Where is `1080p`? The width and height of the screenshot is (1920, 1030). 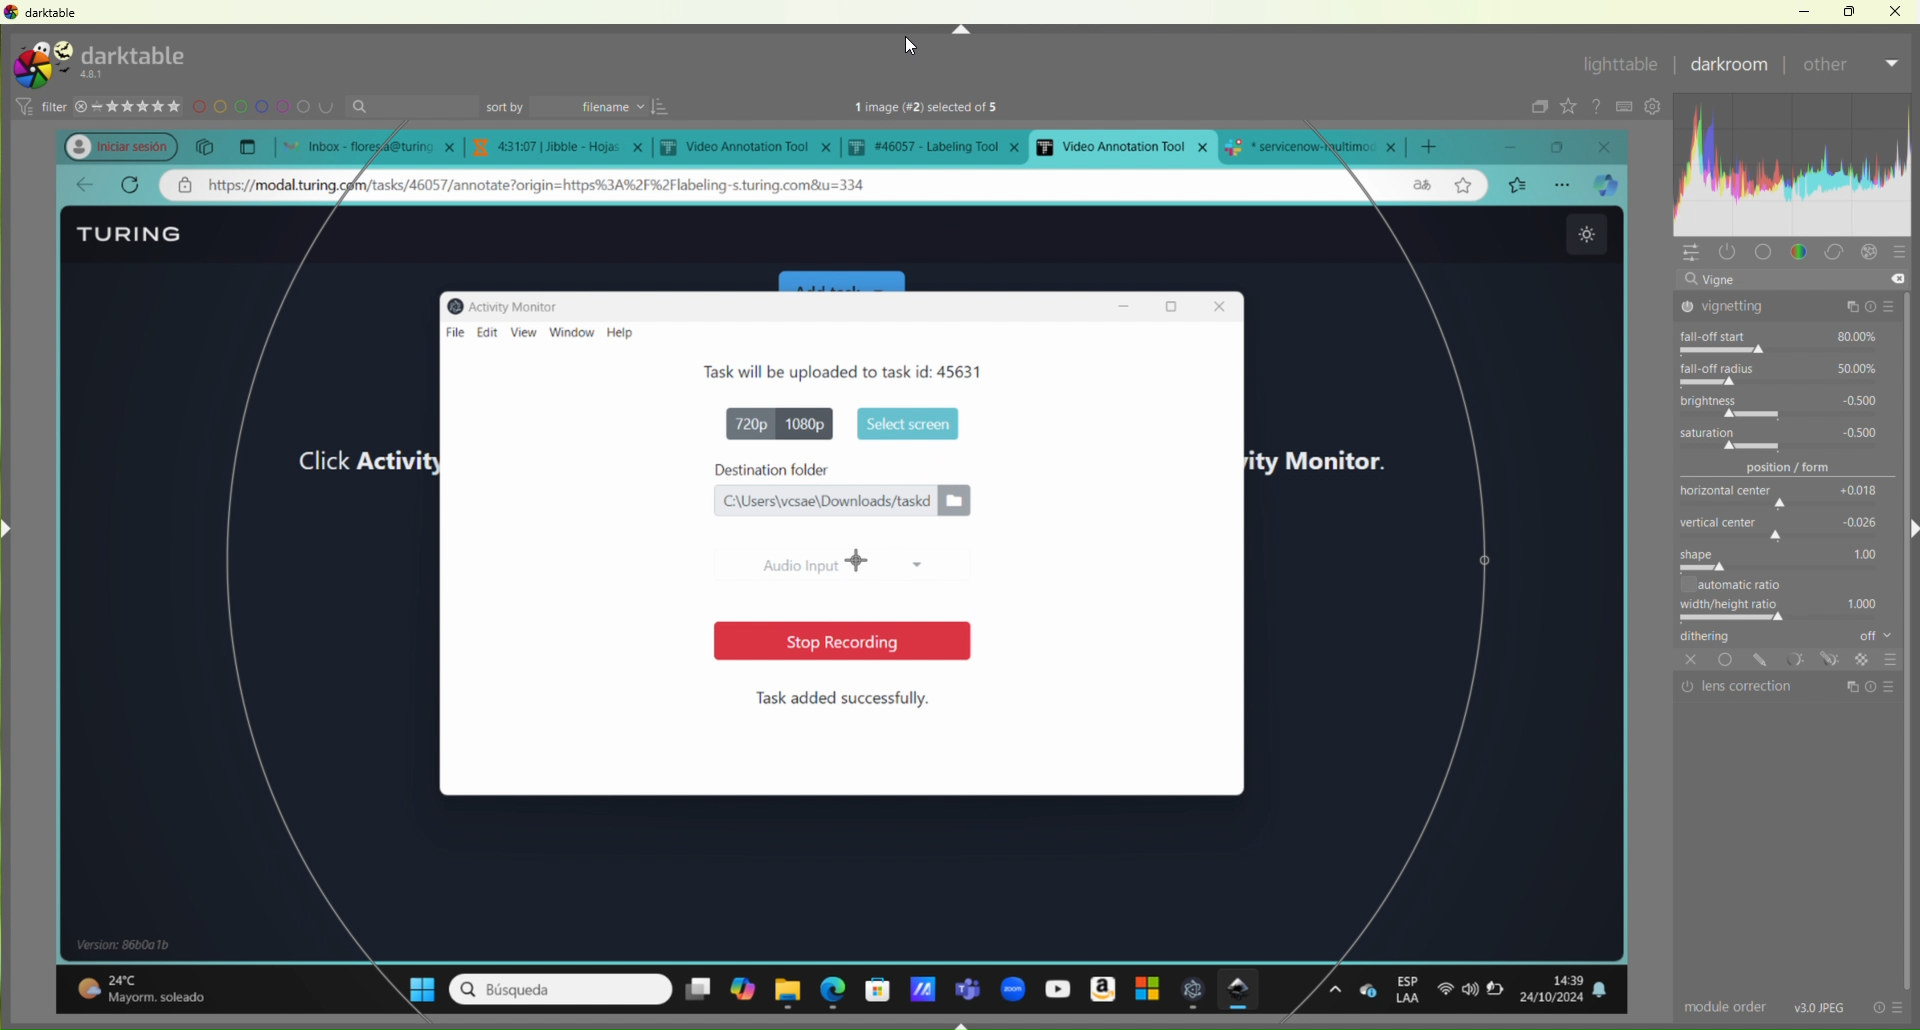
1080p is located at coordinates (810, 423).